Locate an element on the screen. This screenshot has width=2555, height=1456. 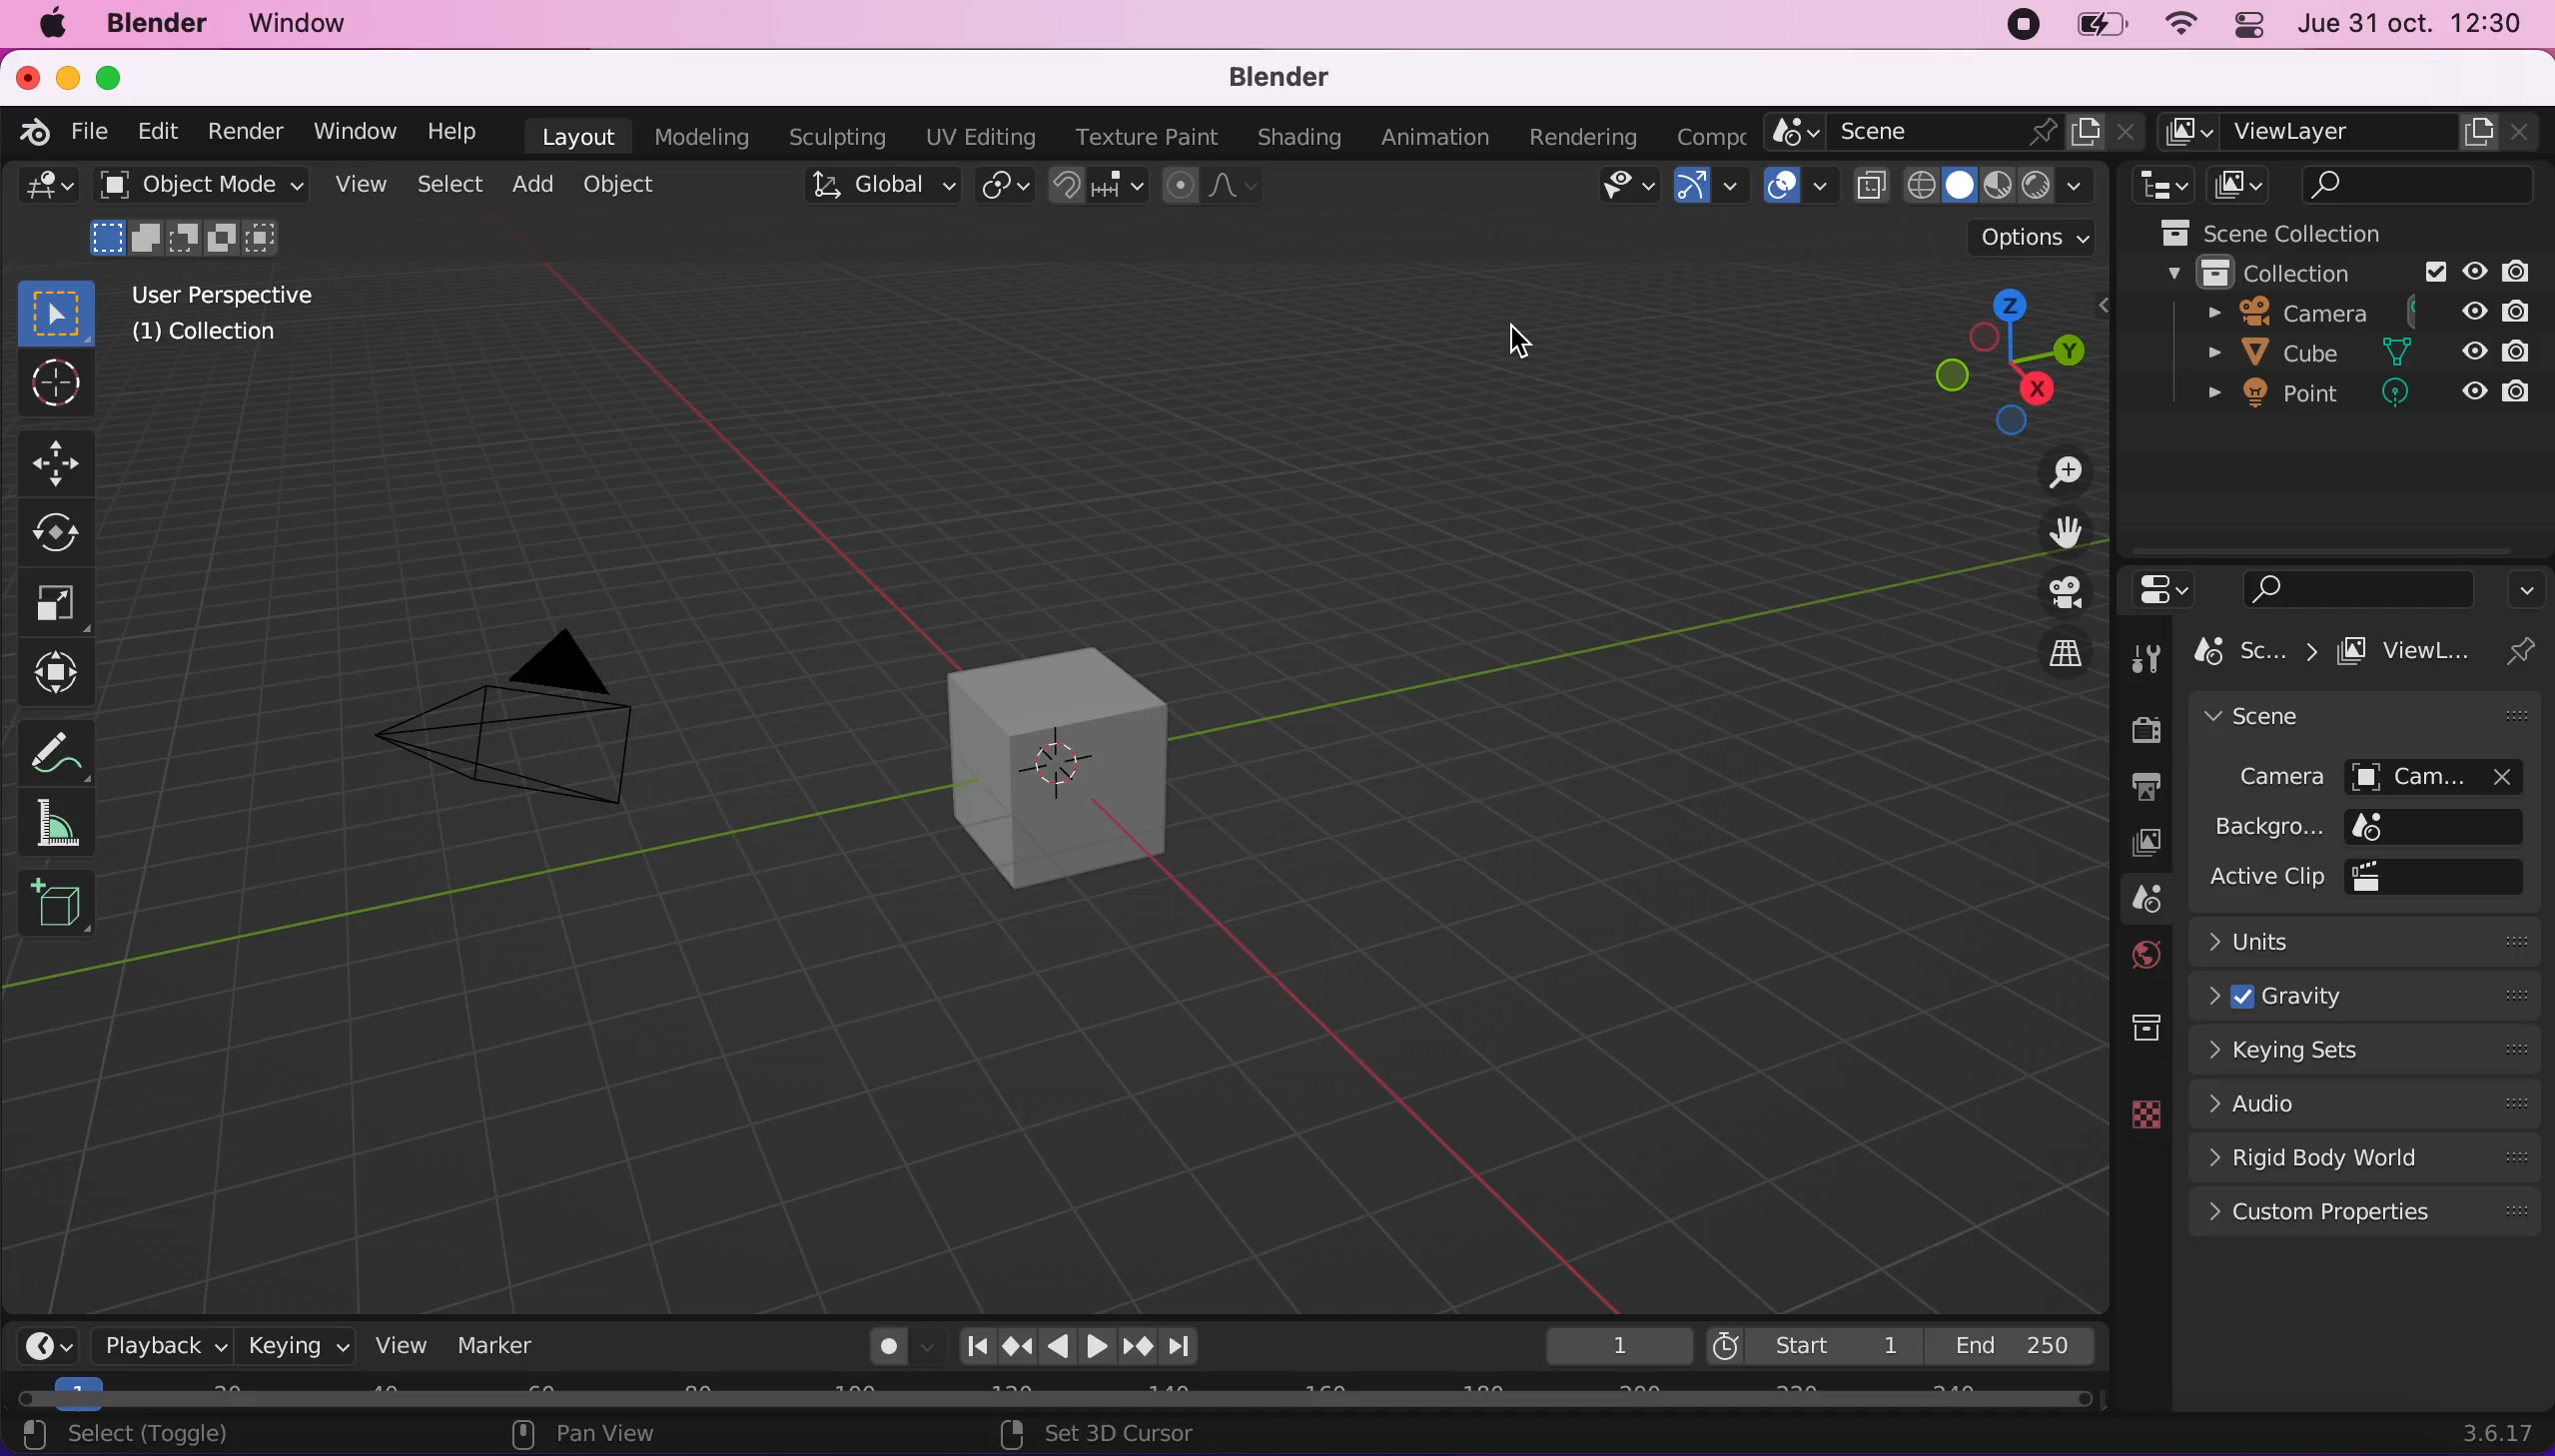
add cube is located at coordinates (64, 907).